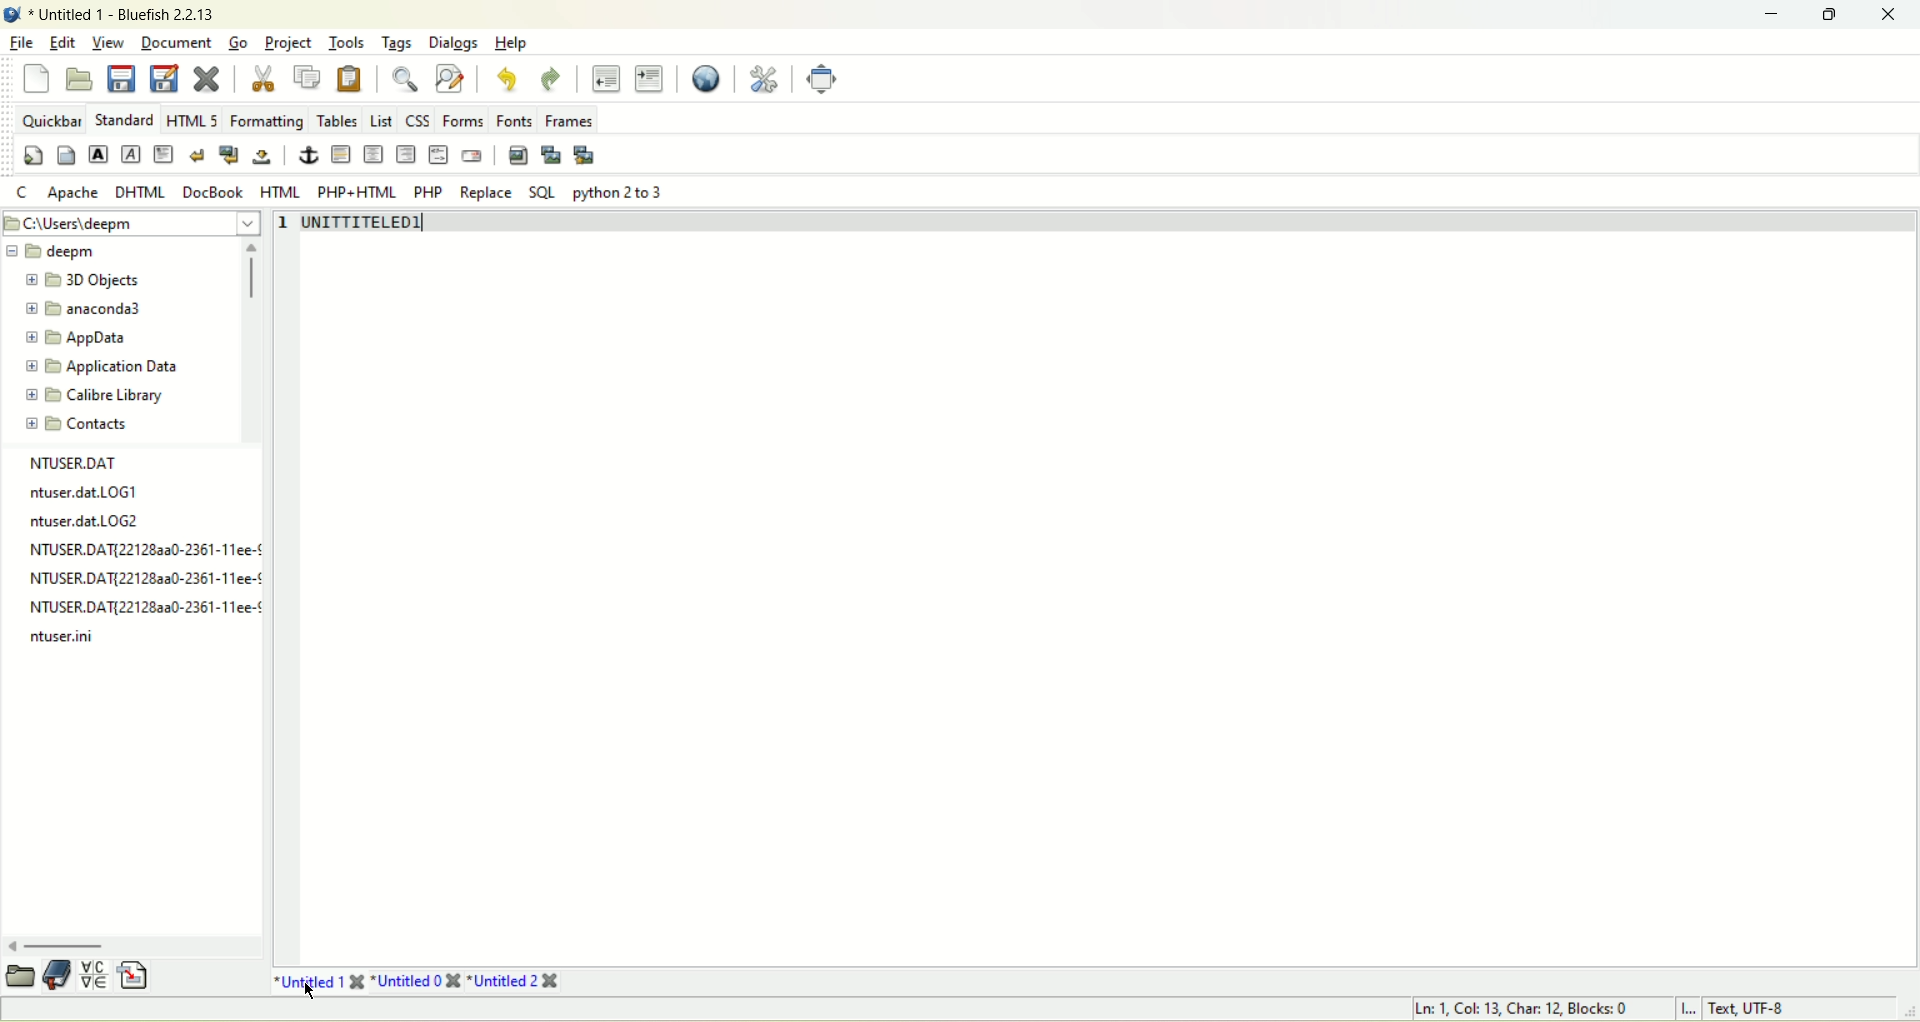 The height and width of the screenshot is (1022, 1920). What do you see at coordinates (512, 117) in the screenshot?
I see `Fonts ` at bounding box center [512, 117].